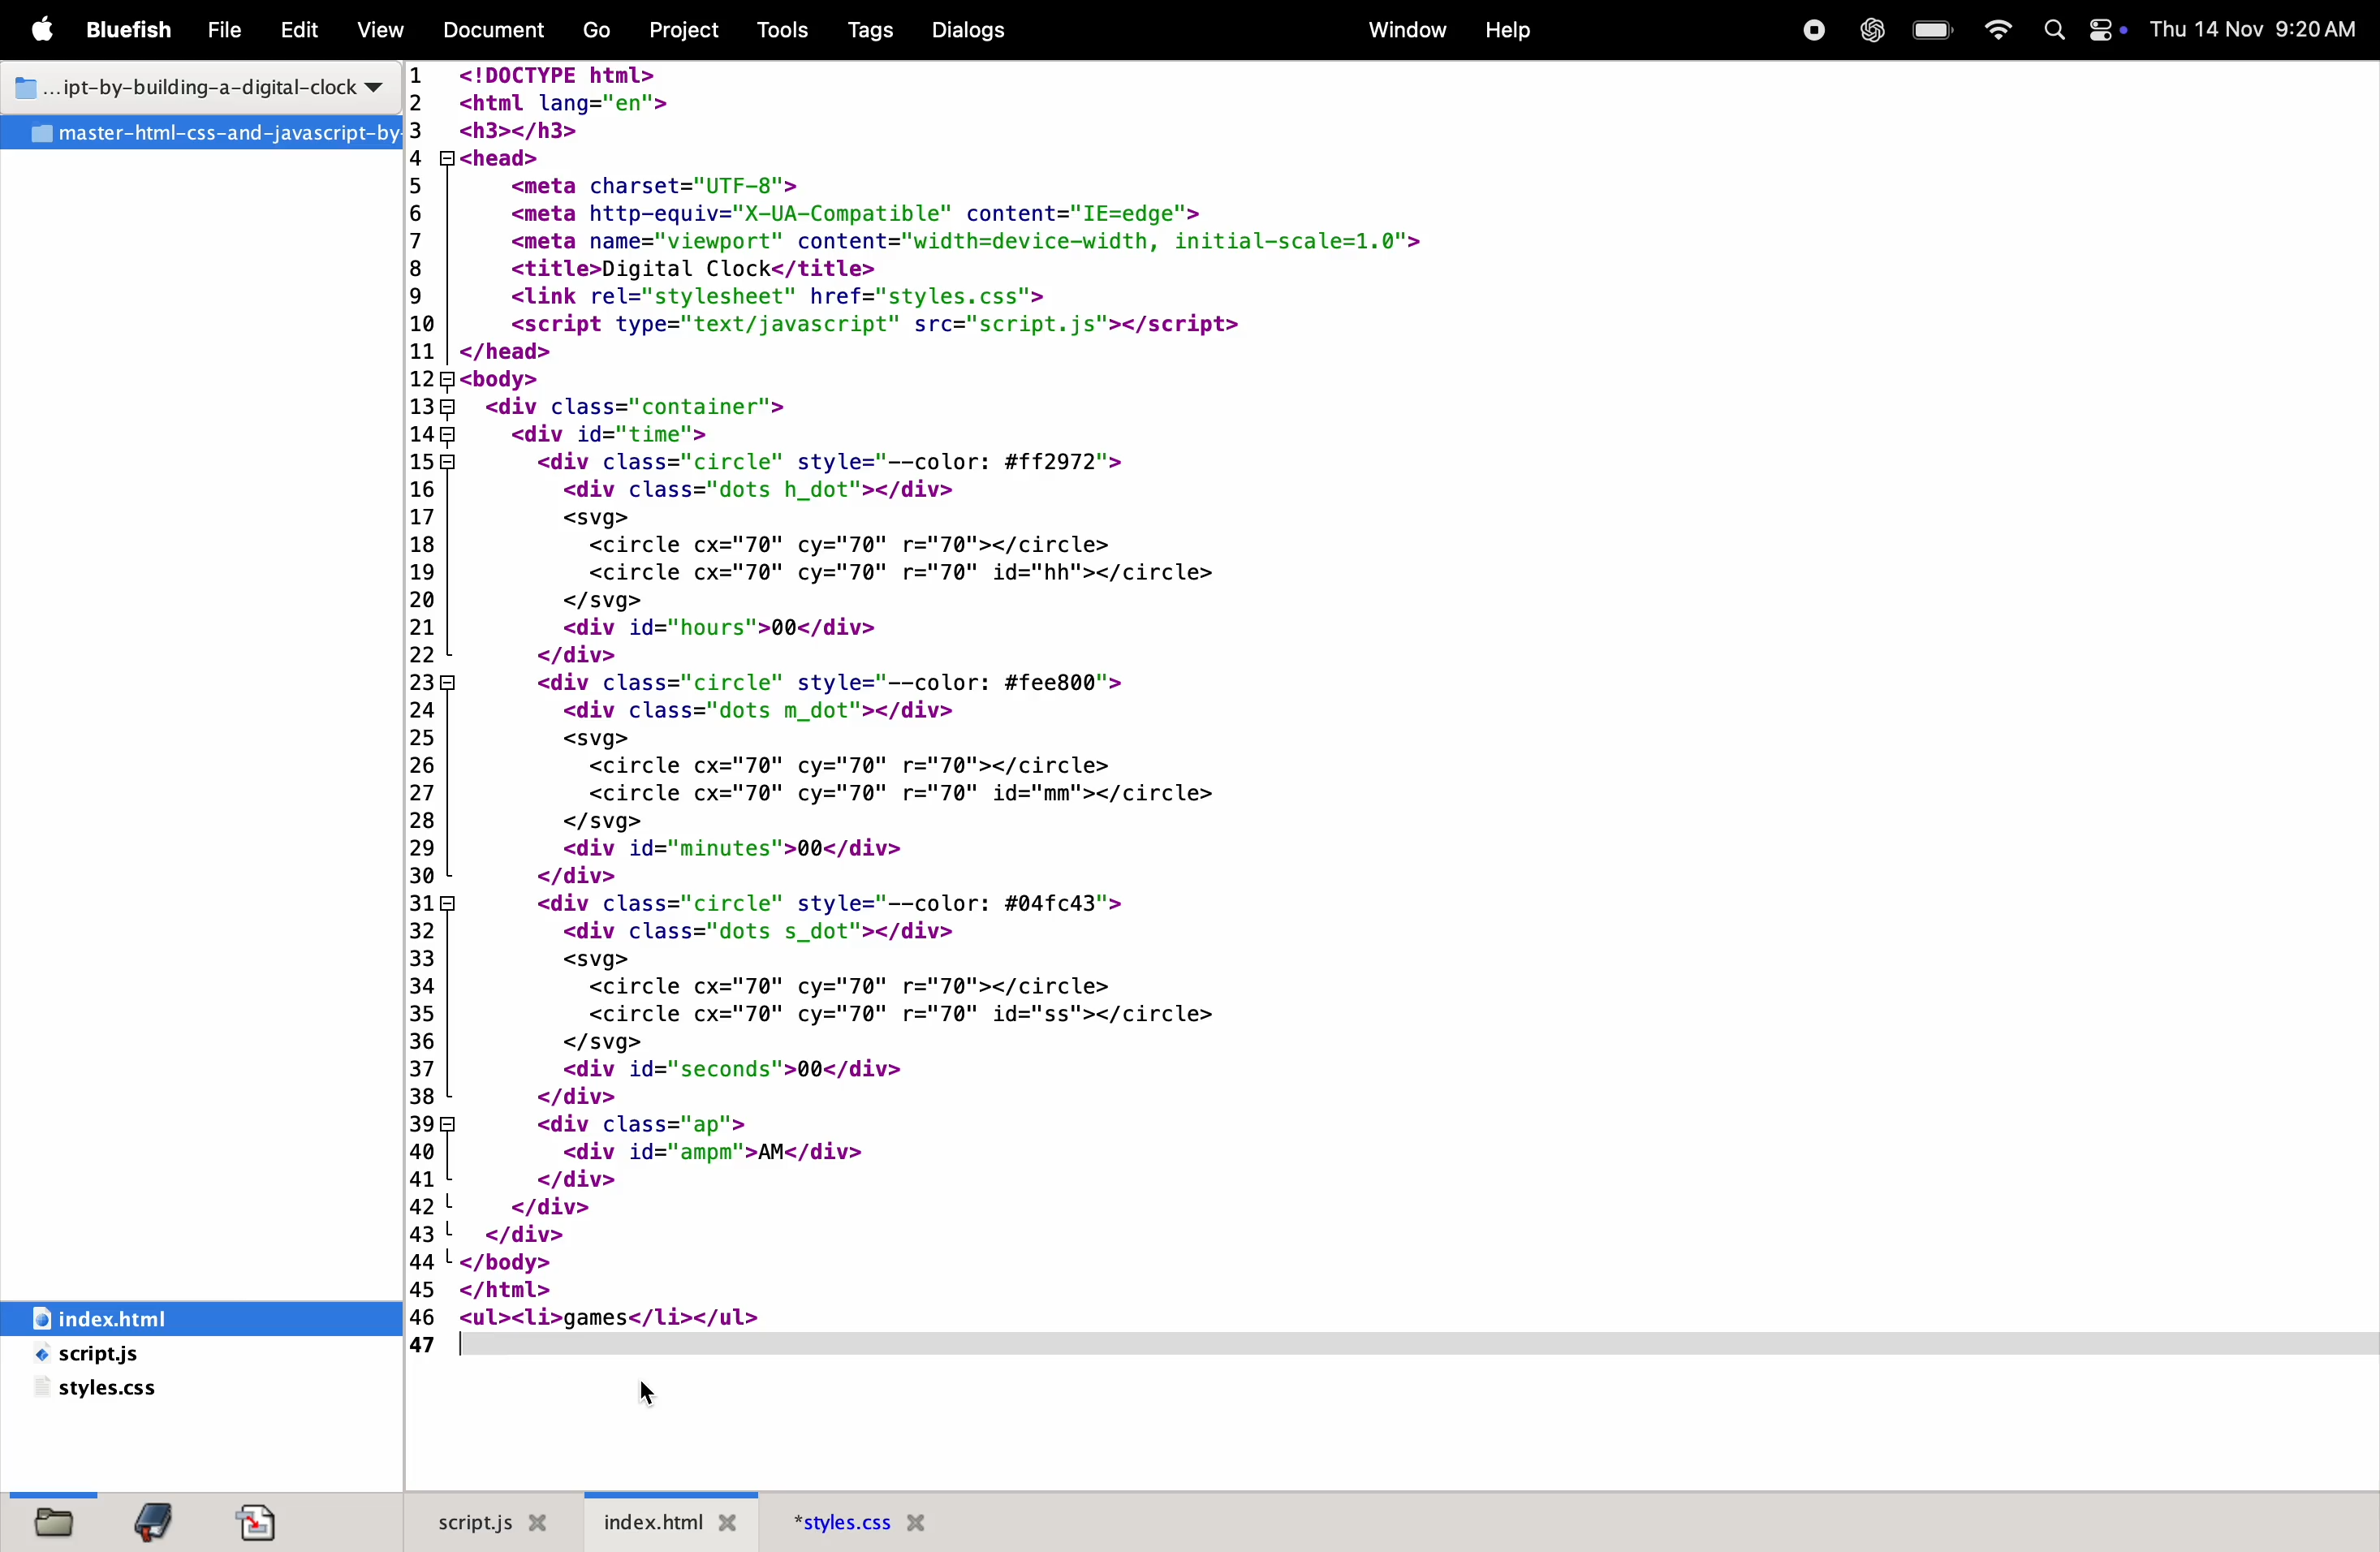 This screenshot has width=2380, height=1552. What do you see at coordinates (381, 29) in the screenshot?
I see `View` at bounding box center [381, 29].